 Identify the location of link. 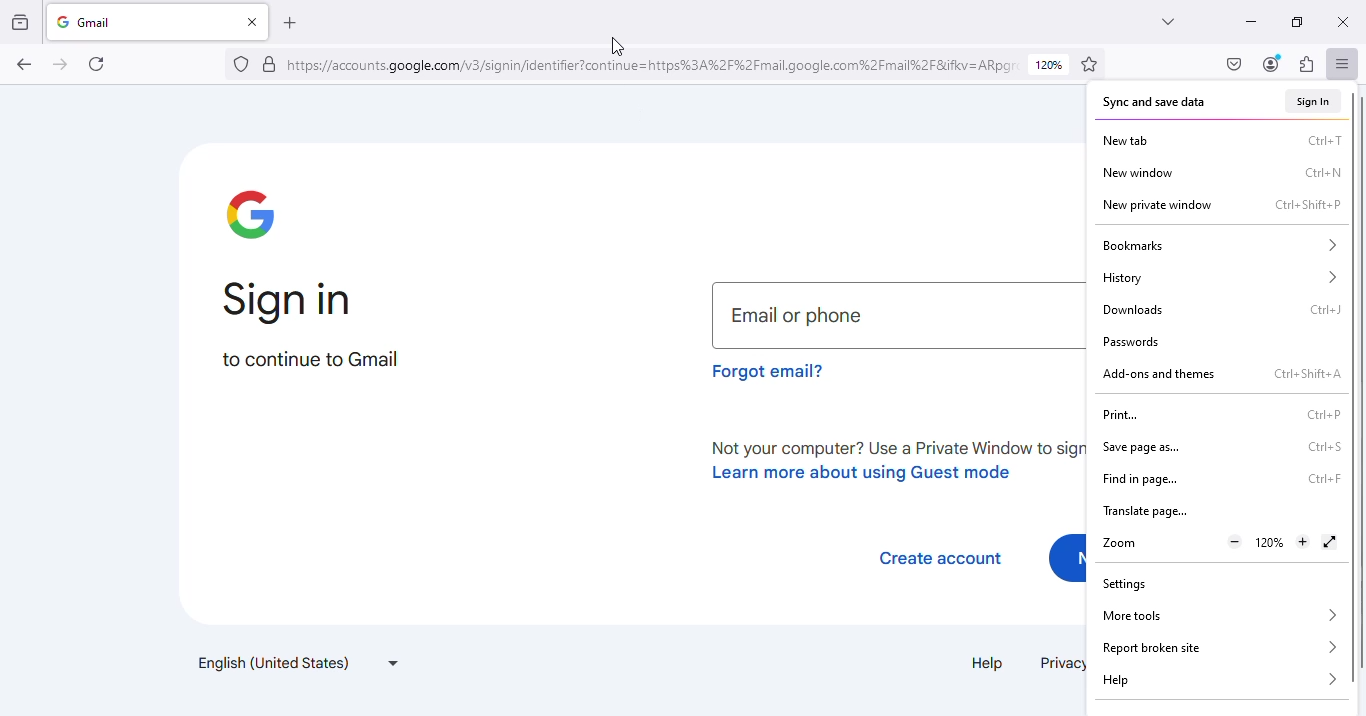
(653, 64).